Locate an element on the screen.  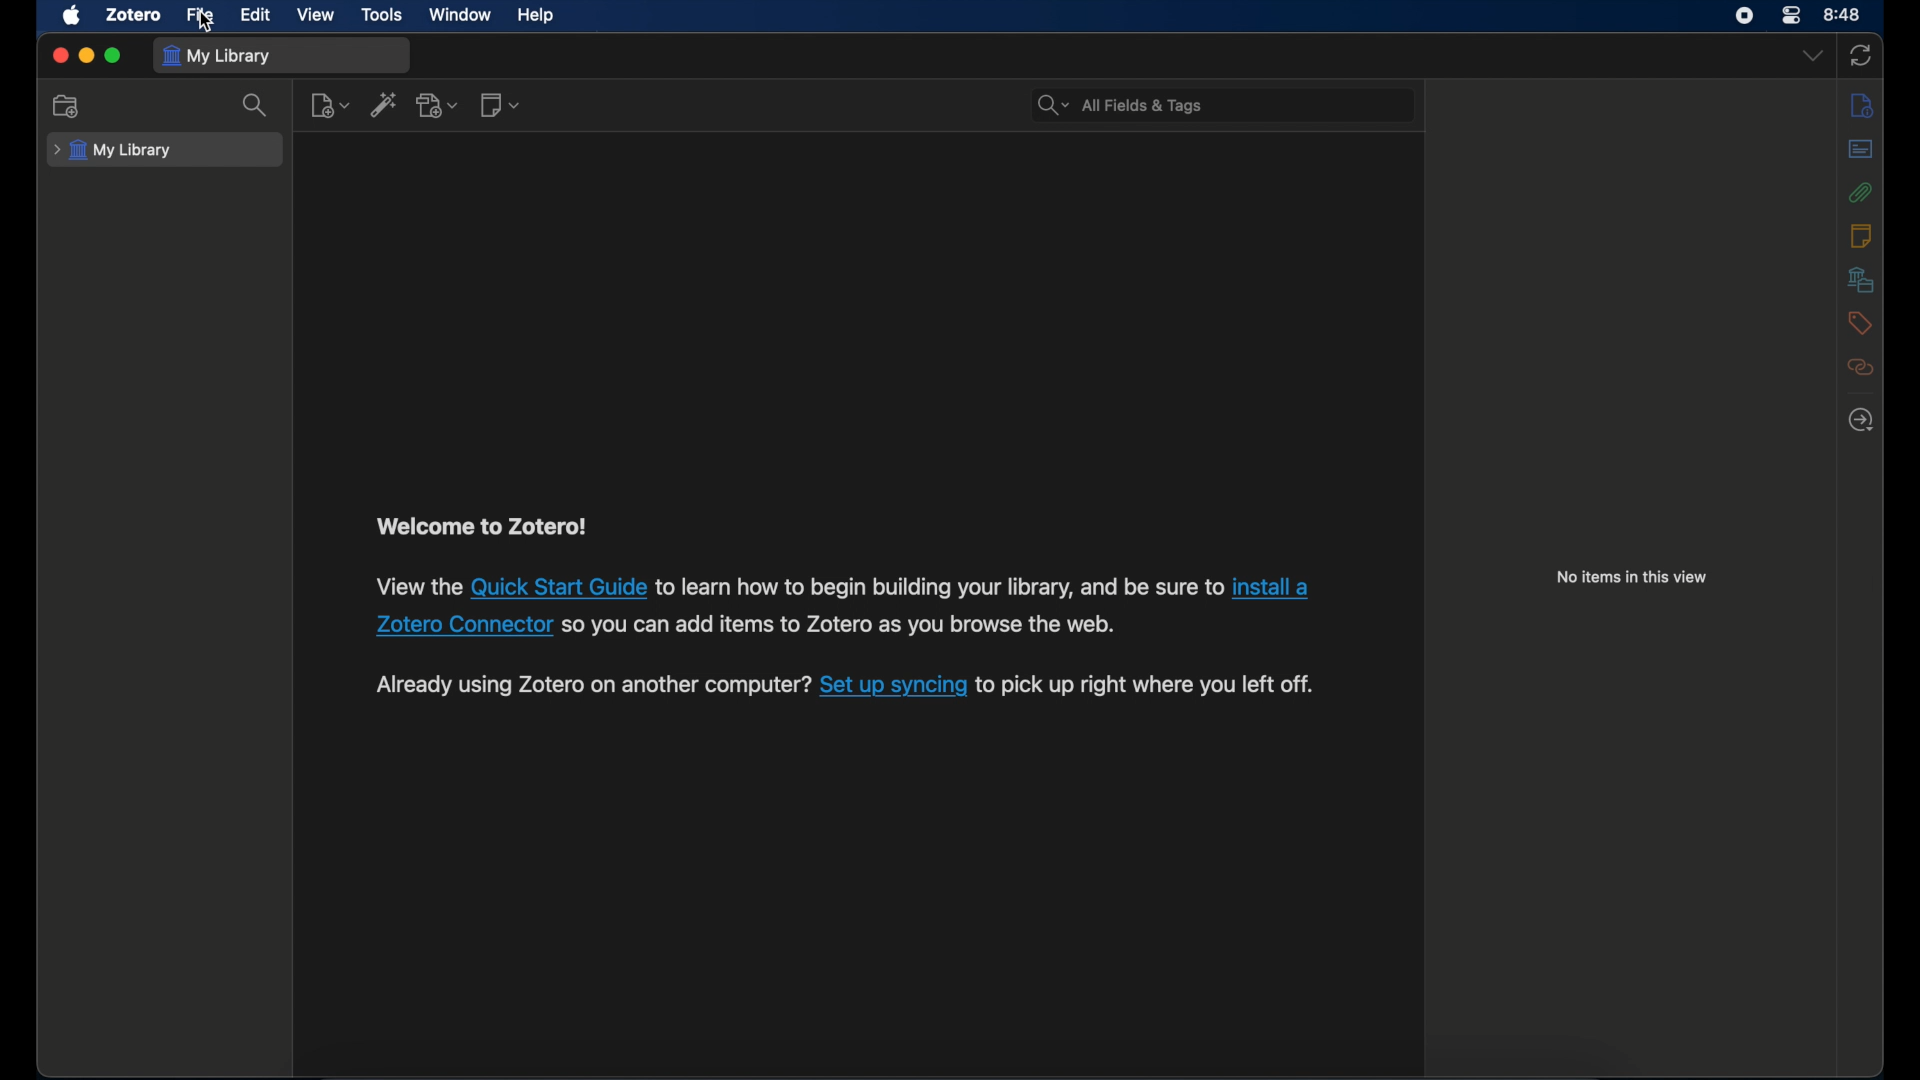
sync is located at coordinates (1862, 56).